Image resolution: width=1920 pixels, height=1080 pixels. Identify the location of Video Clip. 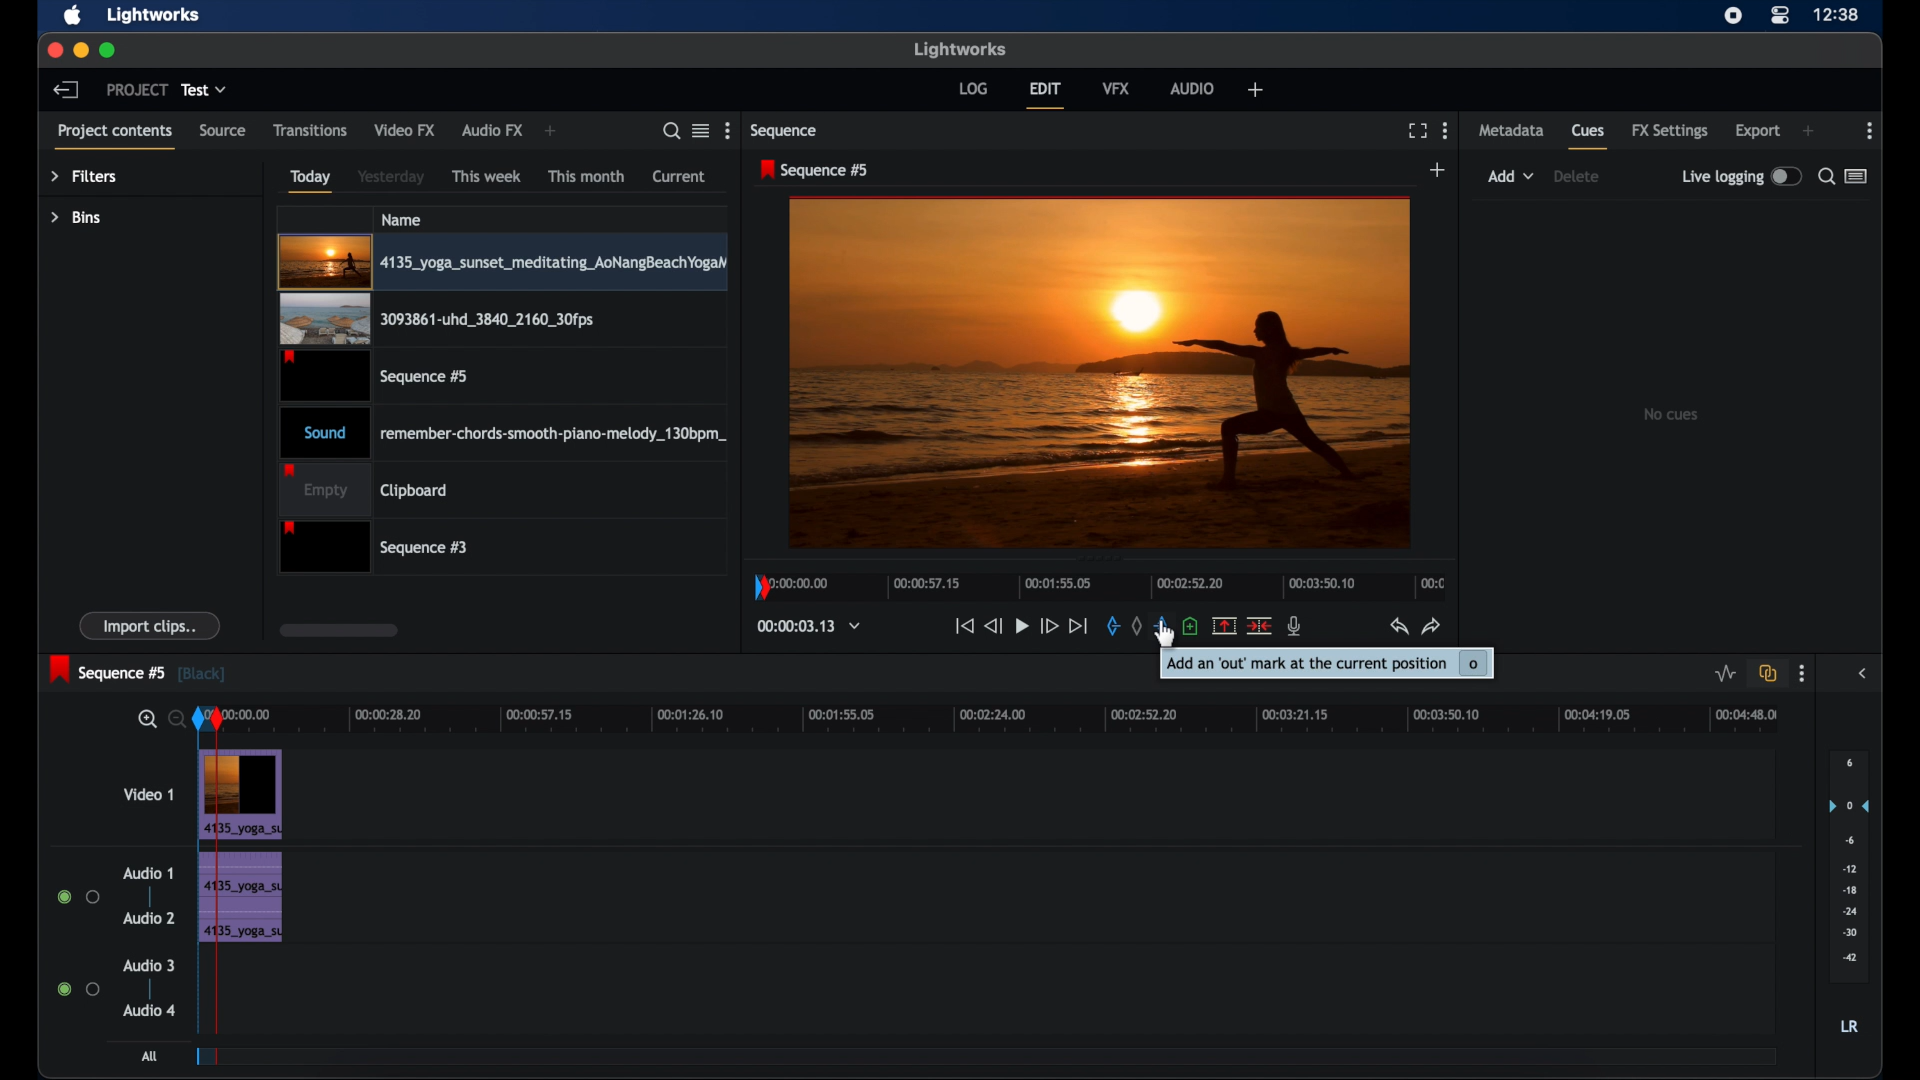
(239, 795).